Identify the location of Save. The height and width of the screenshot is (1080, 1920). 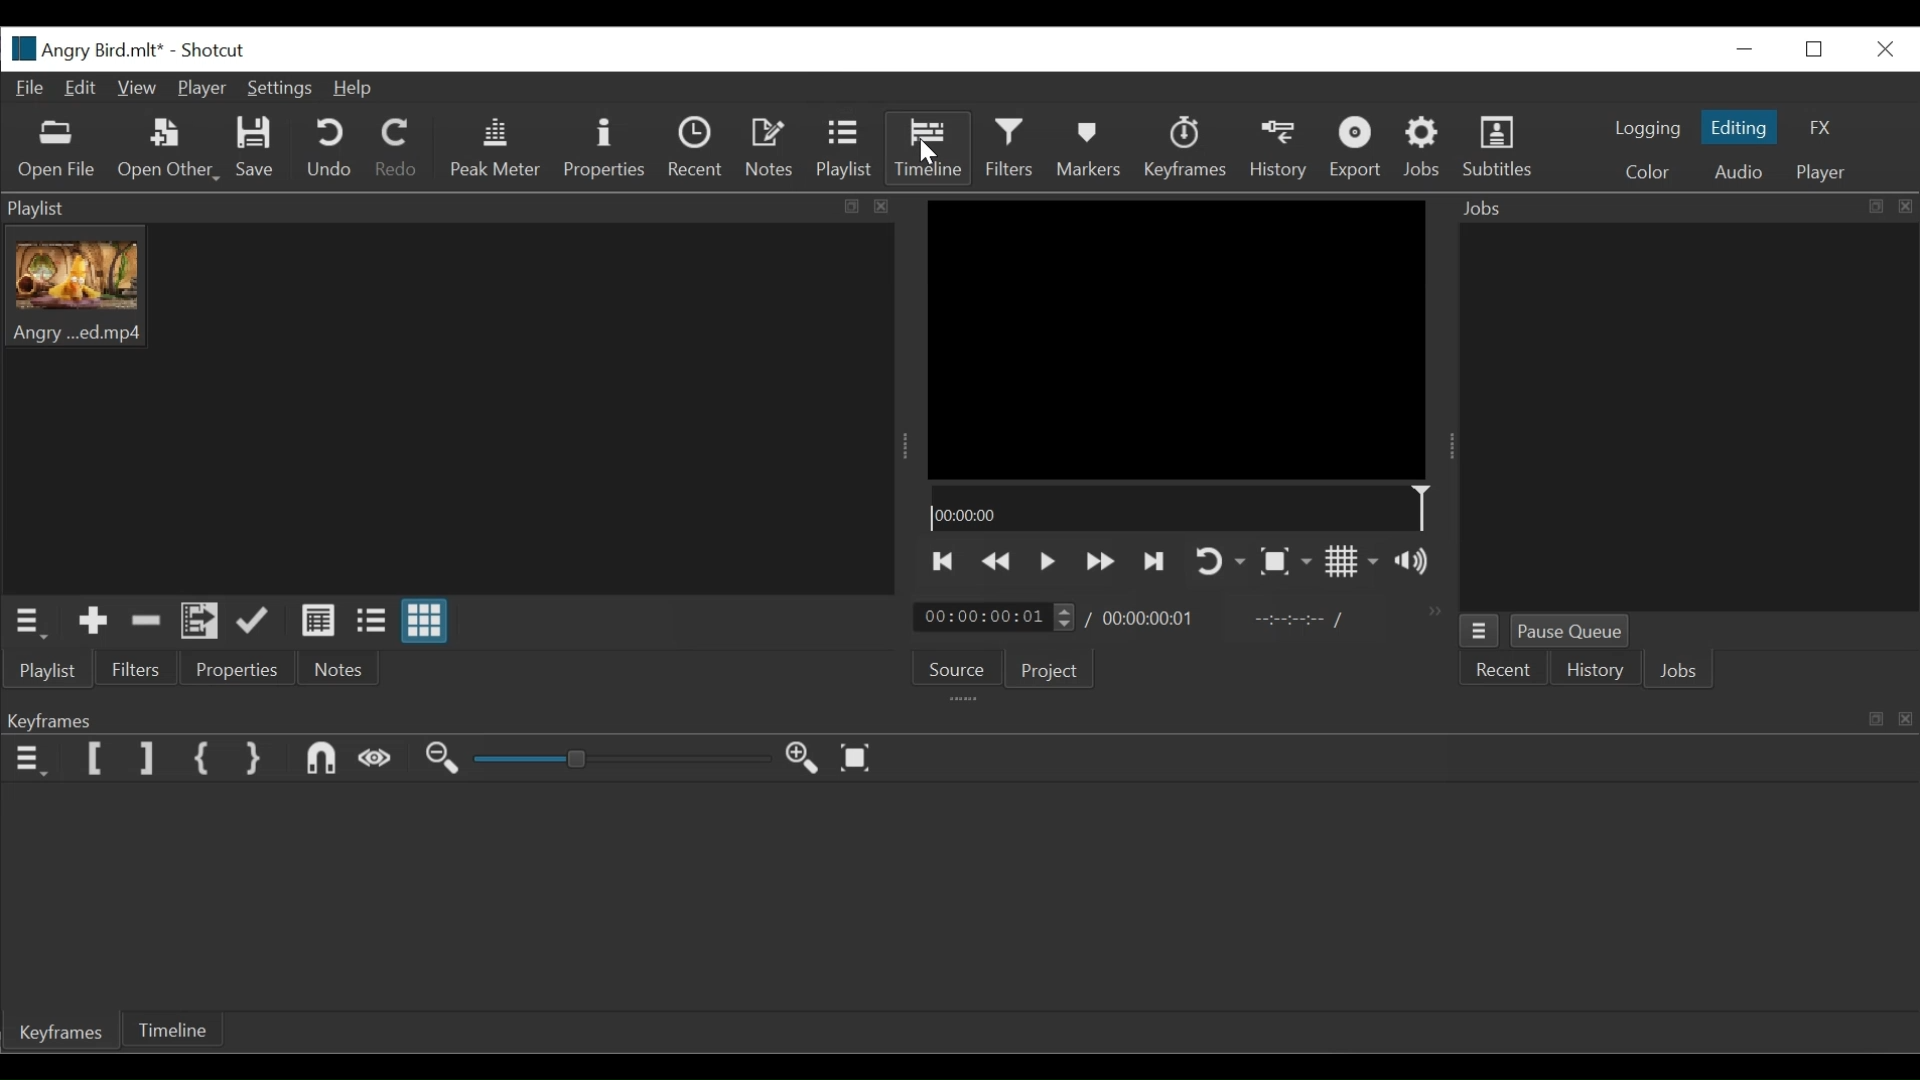
(256, 148).